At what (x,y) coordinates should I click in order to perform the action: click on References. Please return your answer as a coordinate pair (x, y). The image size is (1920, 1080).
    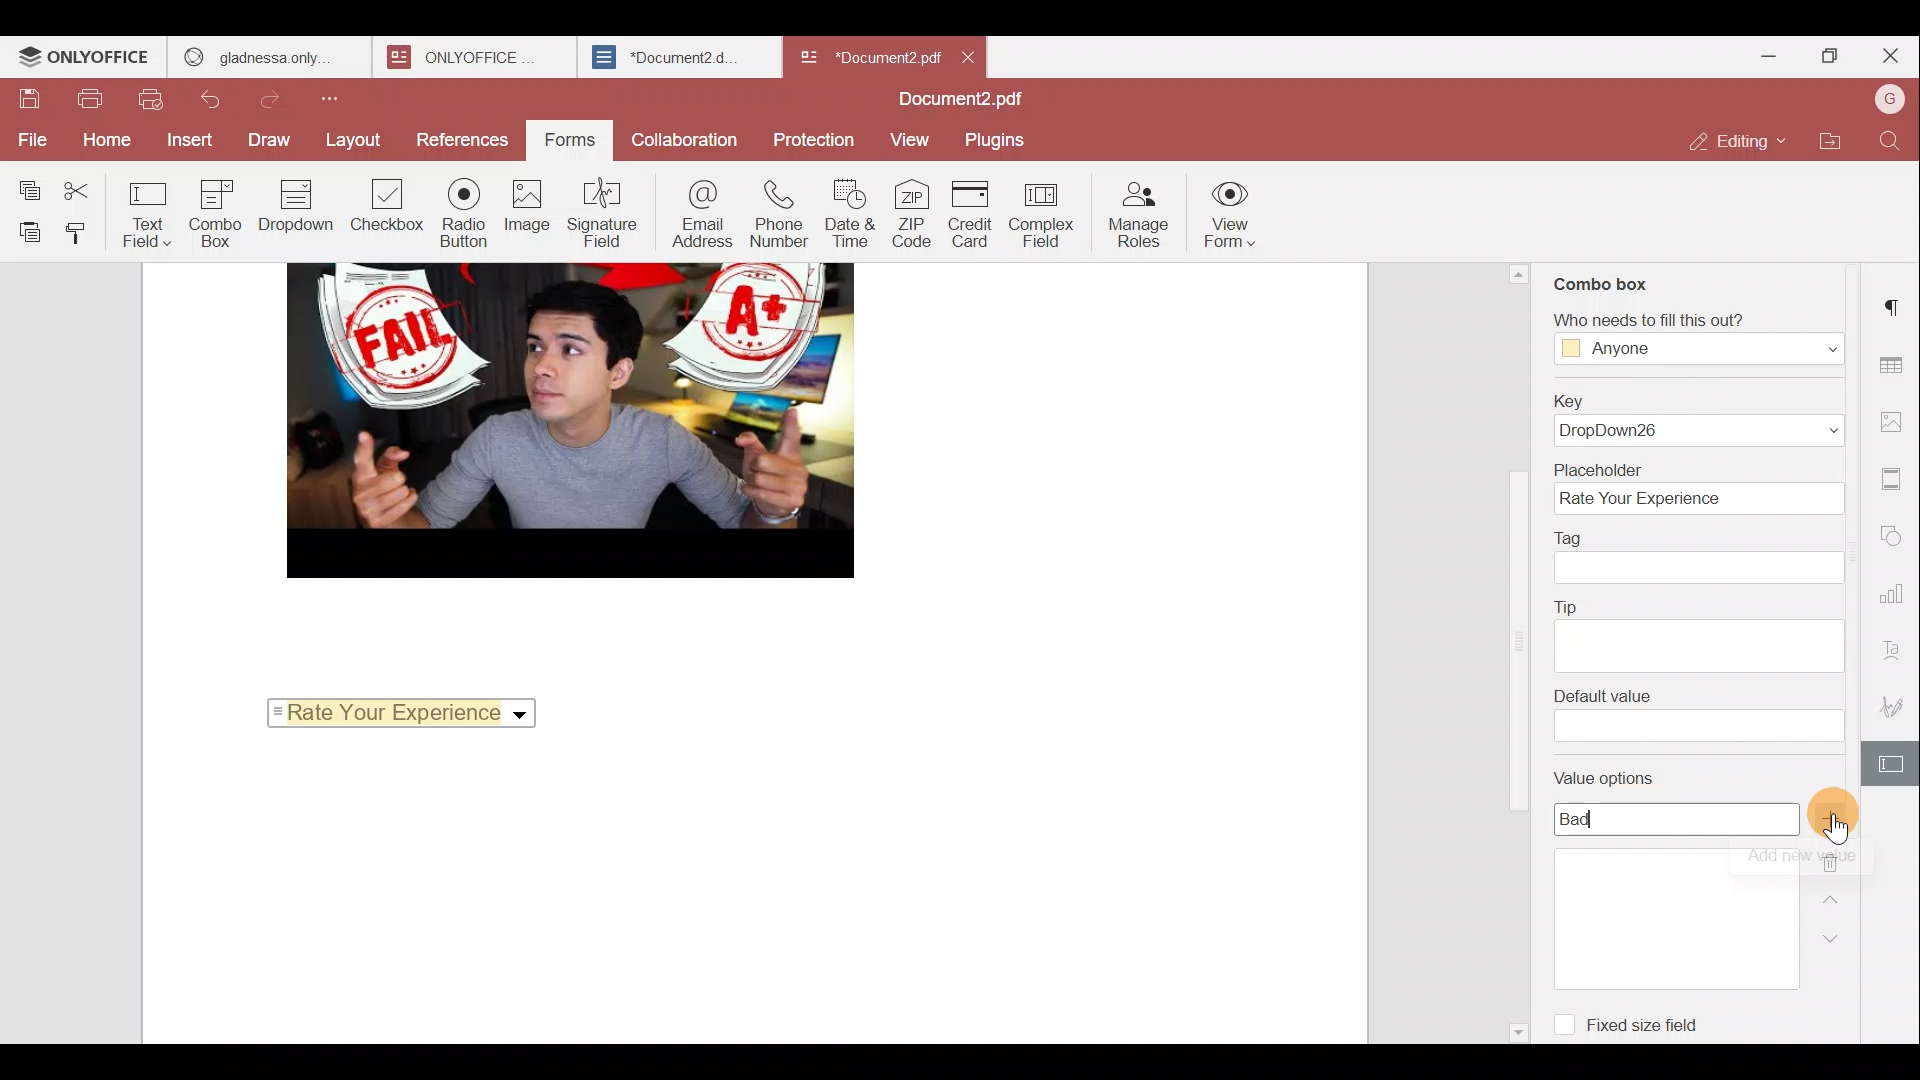
    Looking at the image, I should click on (458, 137).